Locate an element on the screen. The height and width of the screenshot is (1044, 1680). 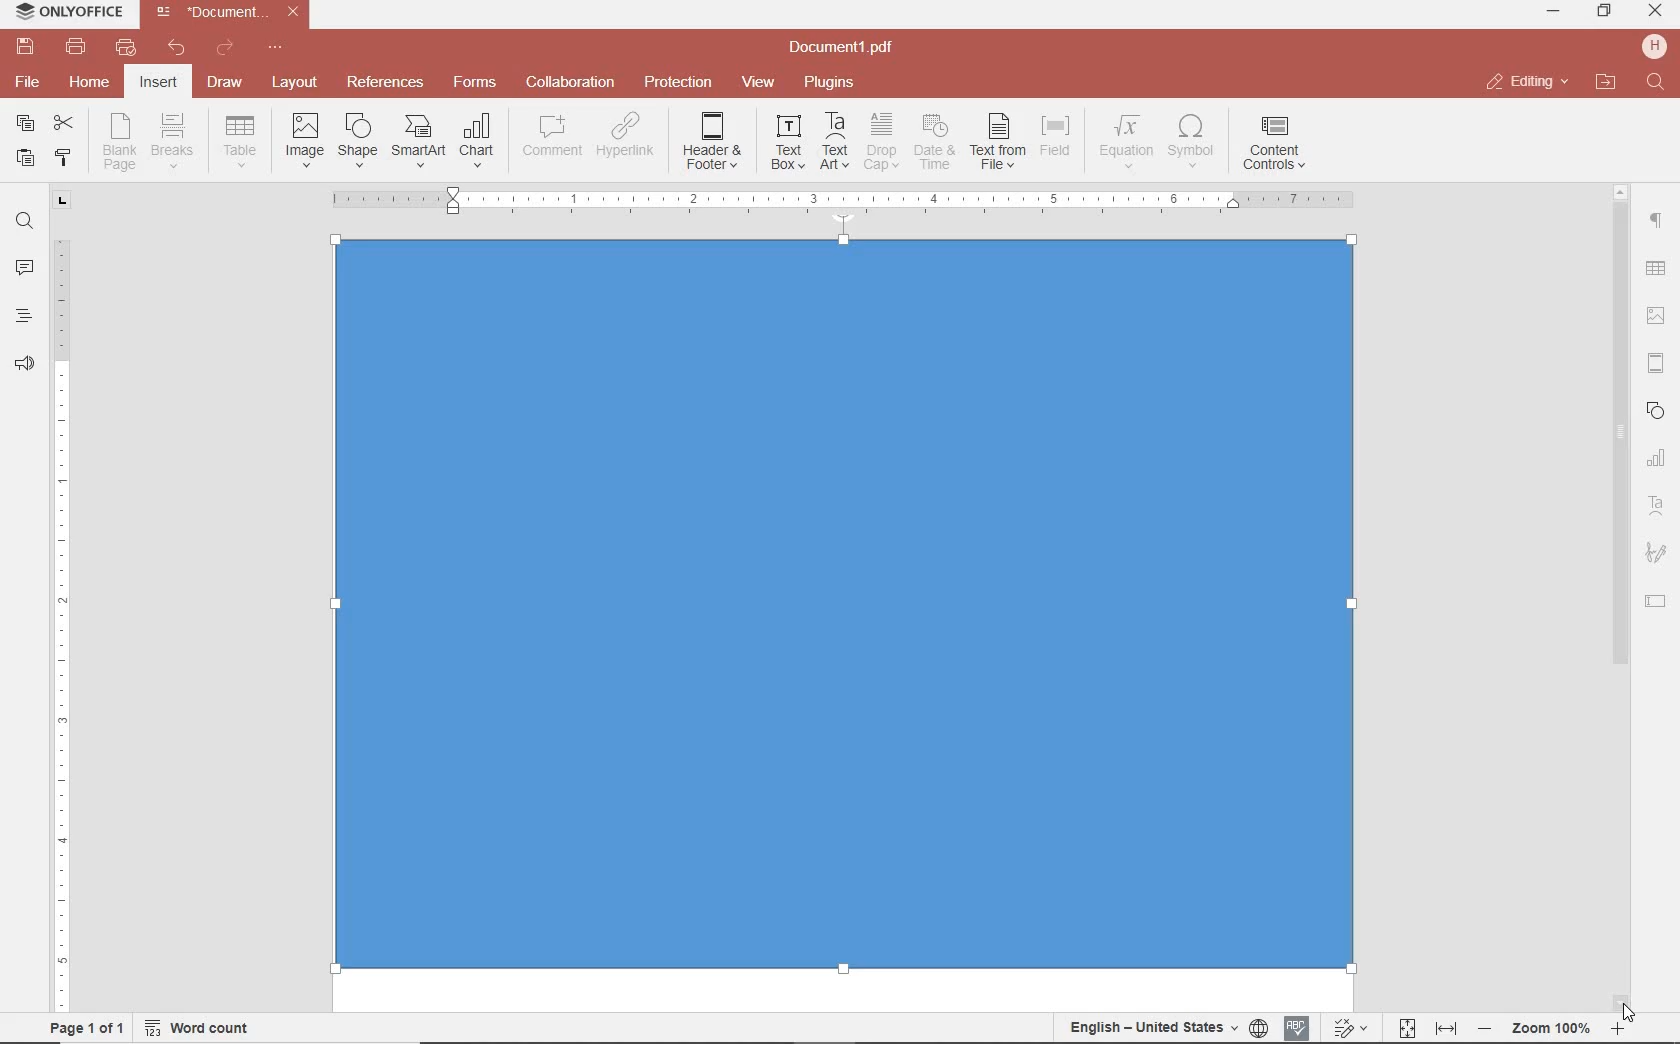
file name is located at coordinates (847, 48).